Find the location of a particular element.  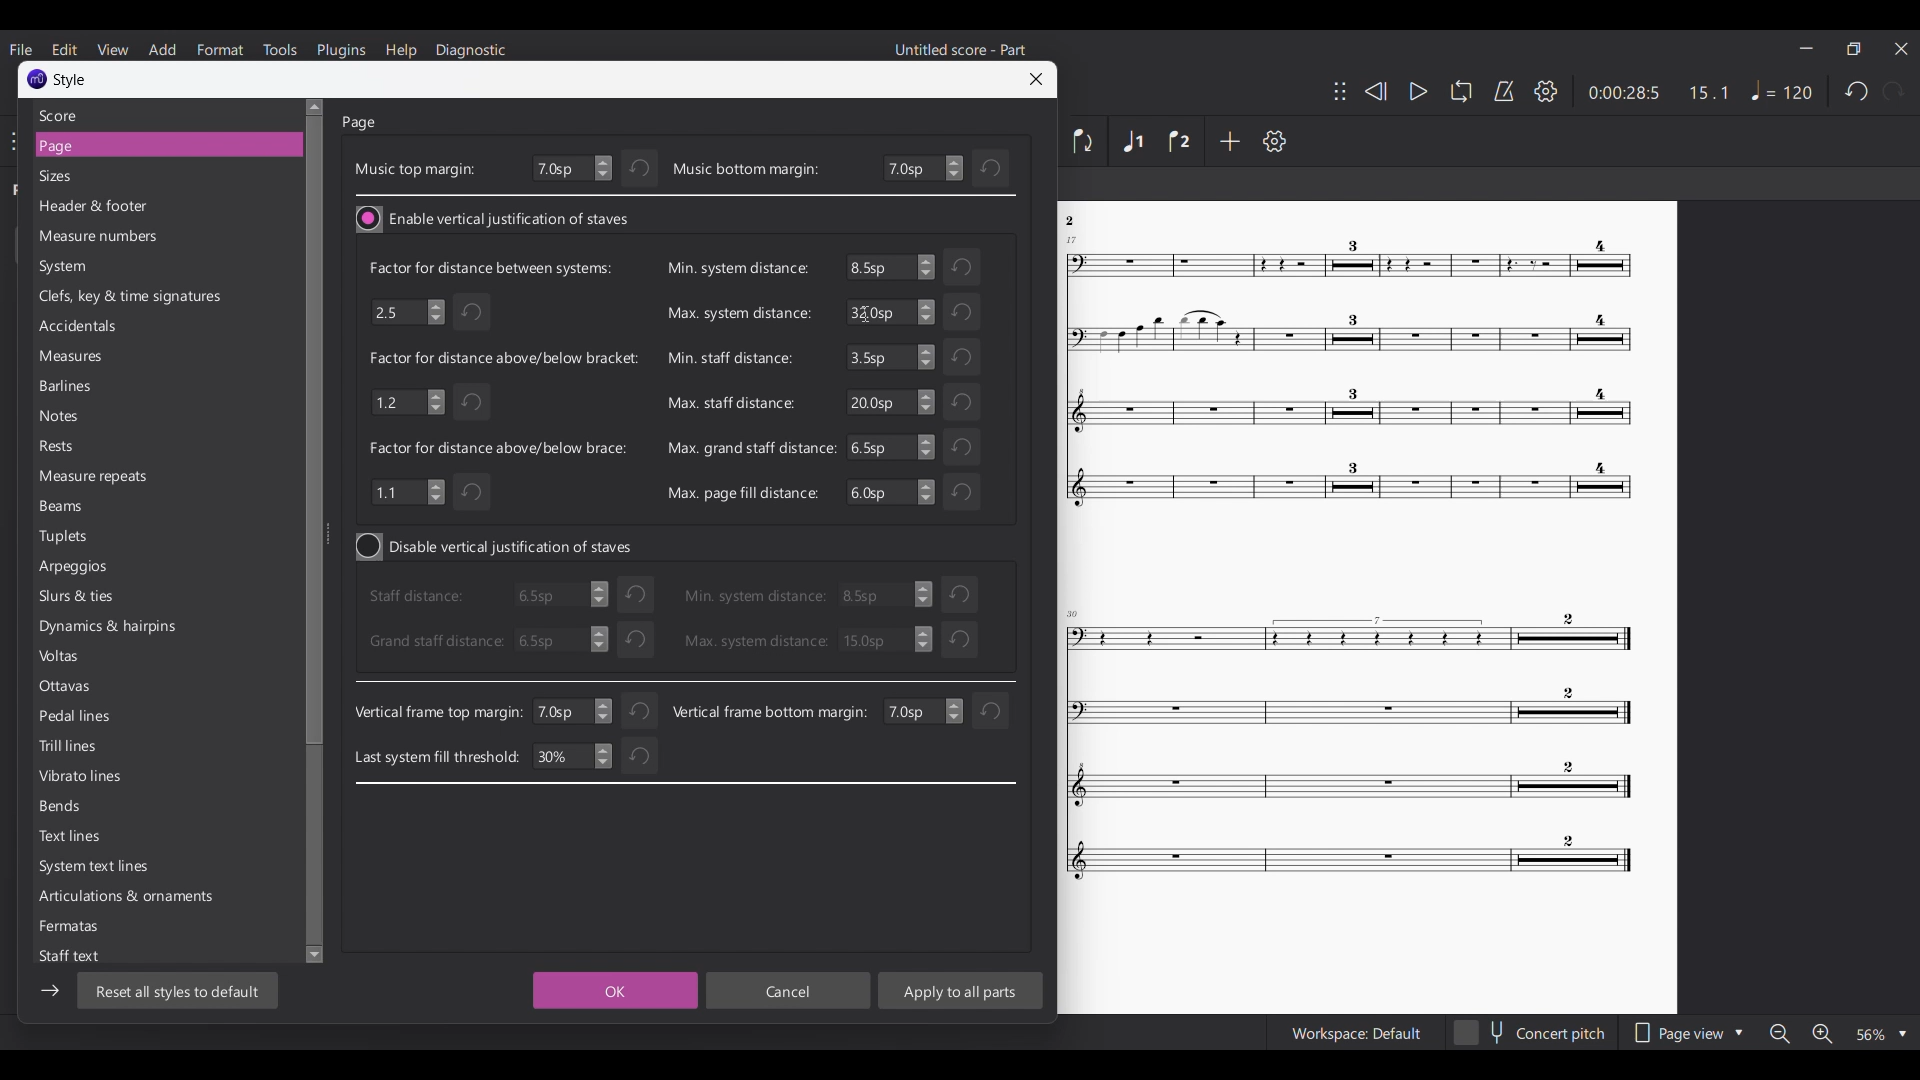

Staff text is located at coordinates (83, 957).